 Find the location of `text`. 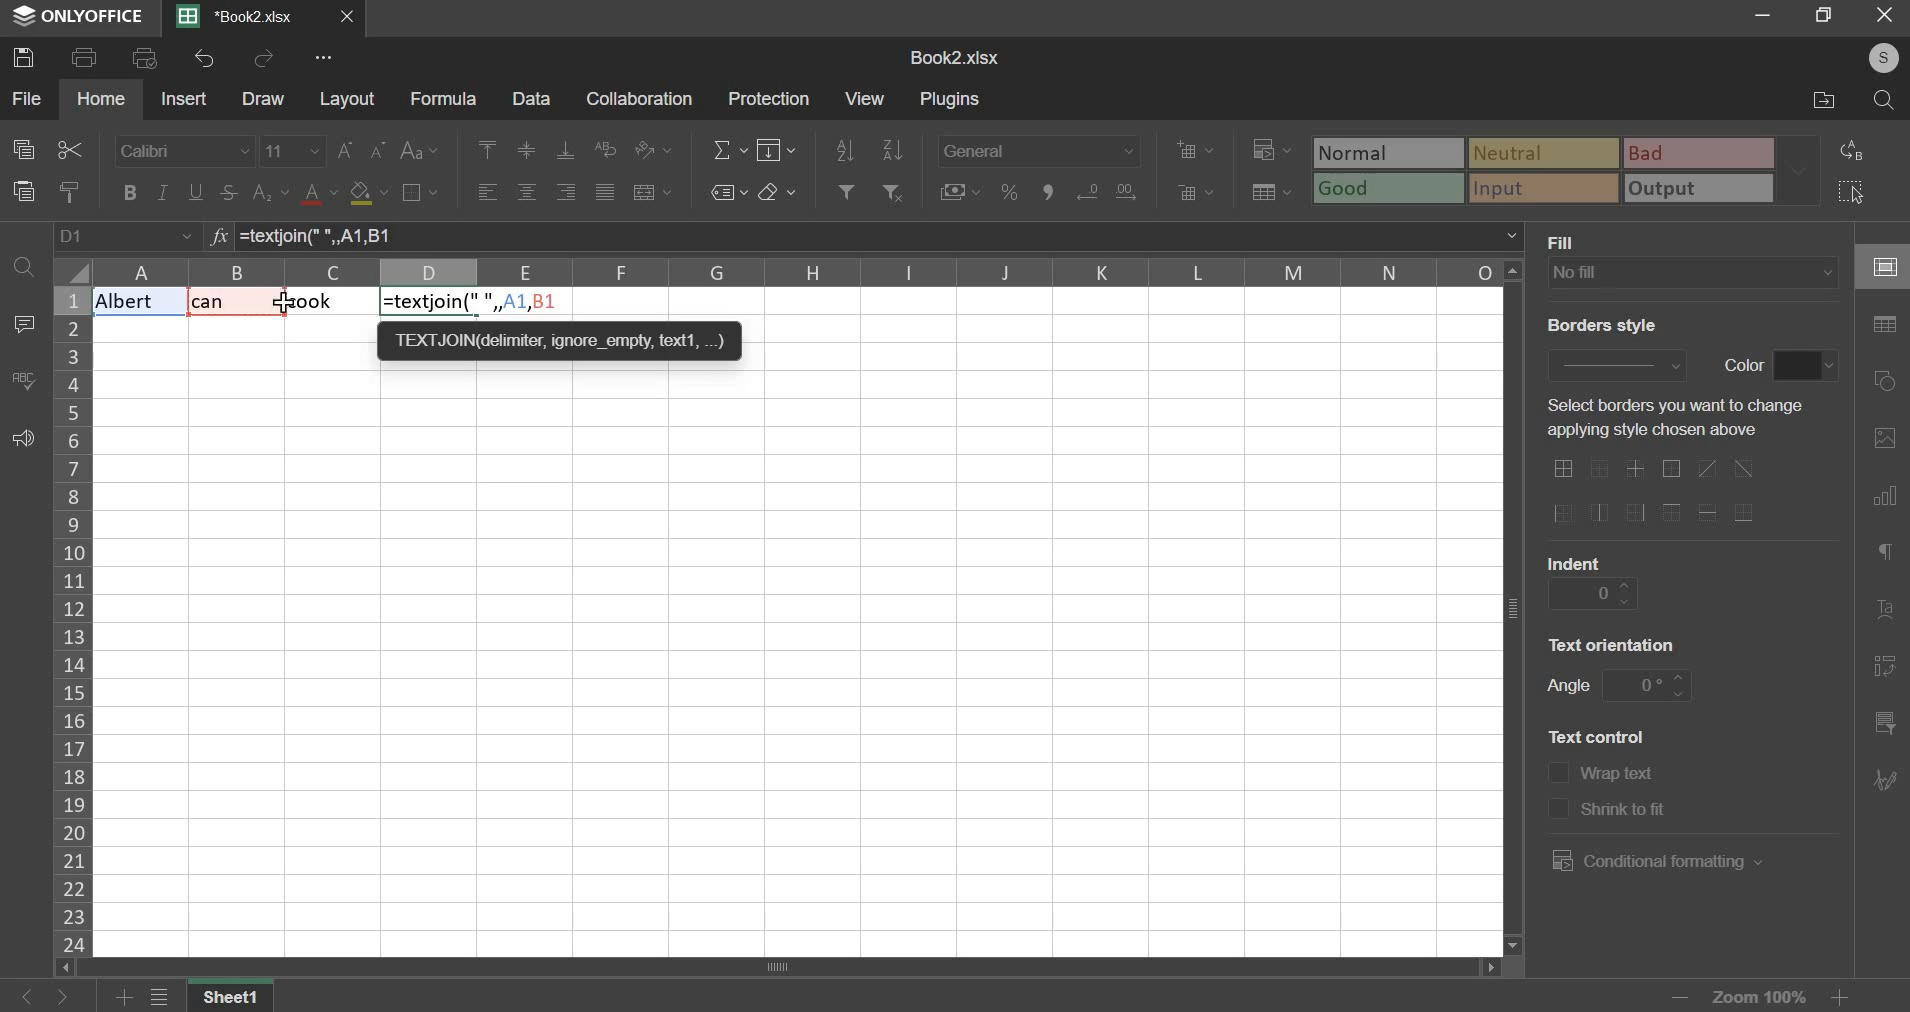

text is located at coordinates (1614, 643).